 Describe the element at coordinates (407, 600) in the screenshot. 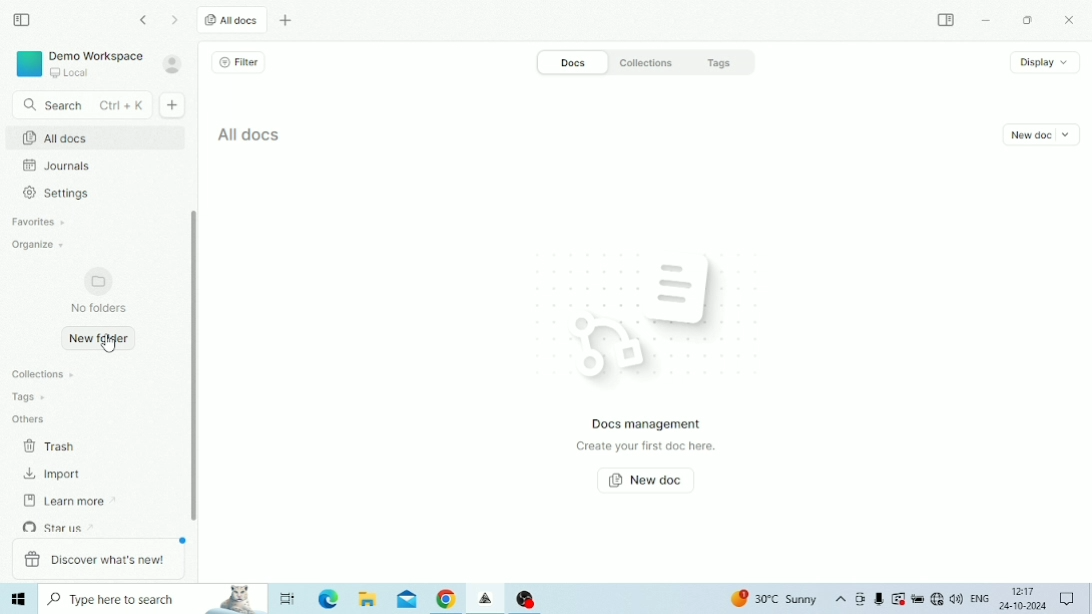

I see `Mail` at that location.